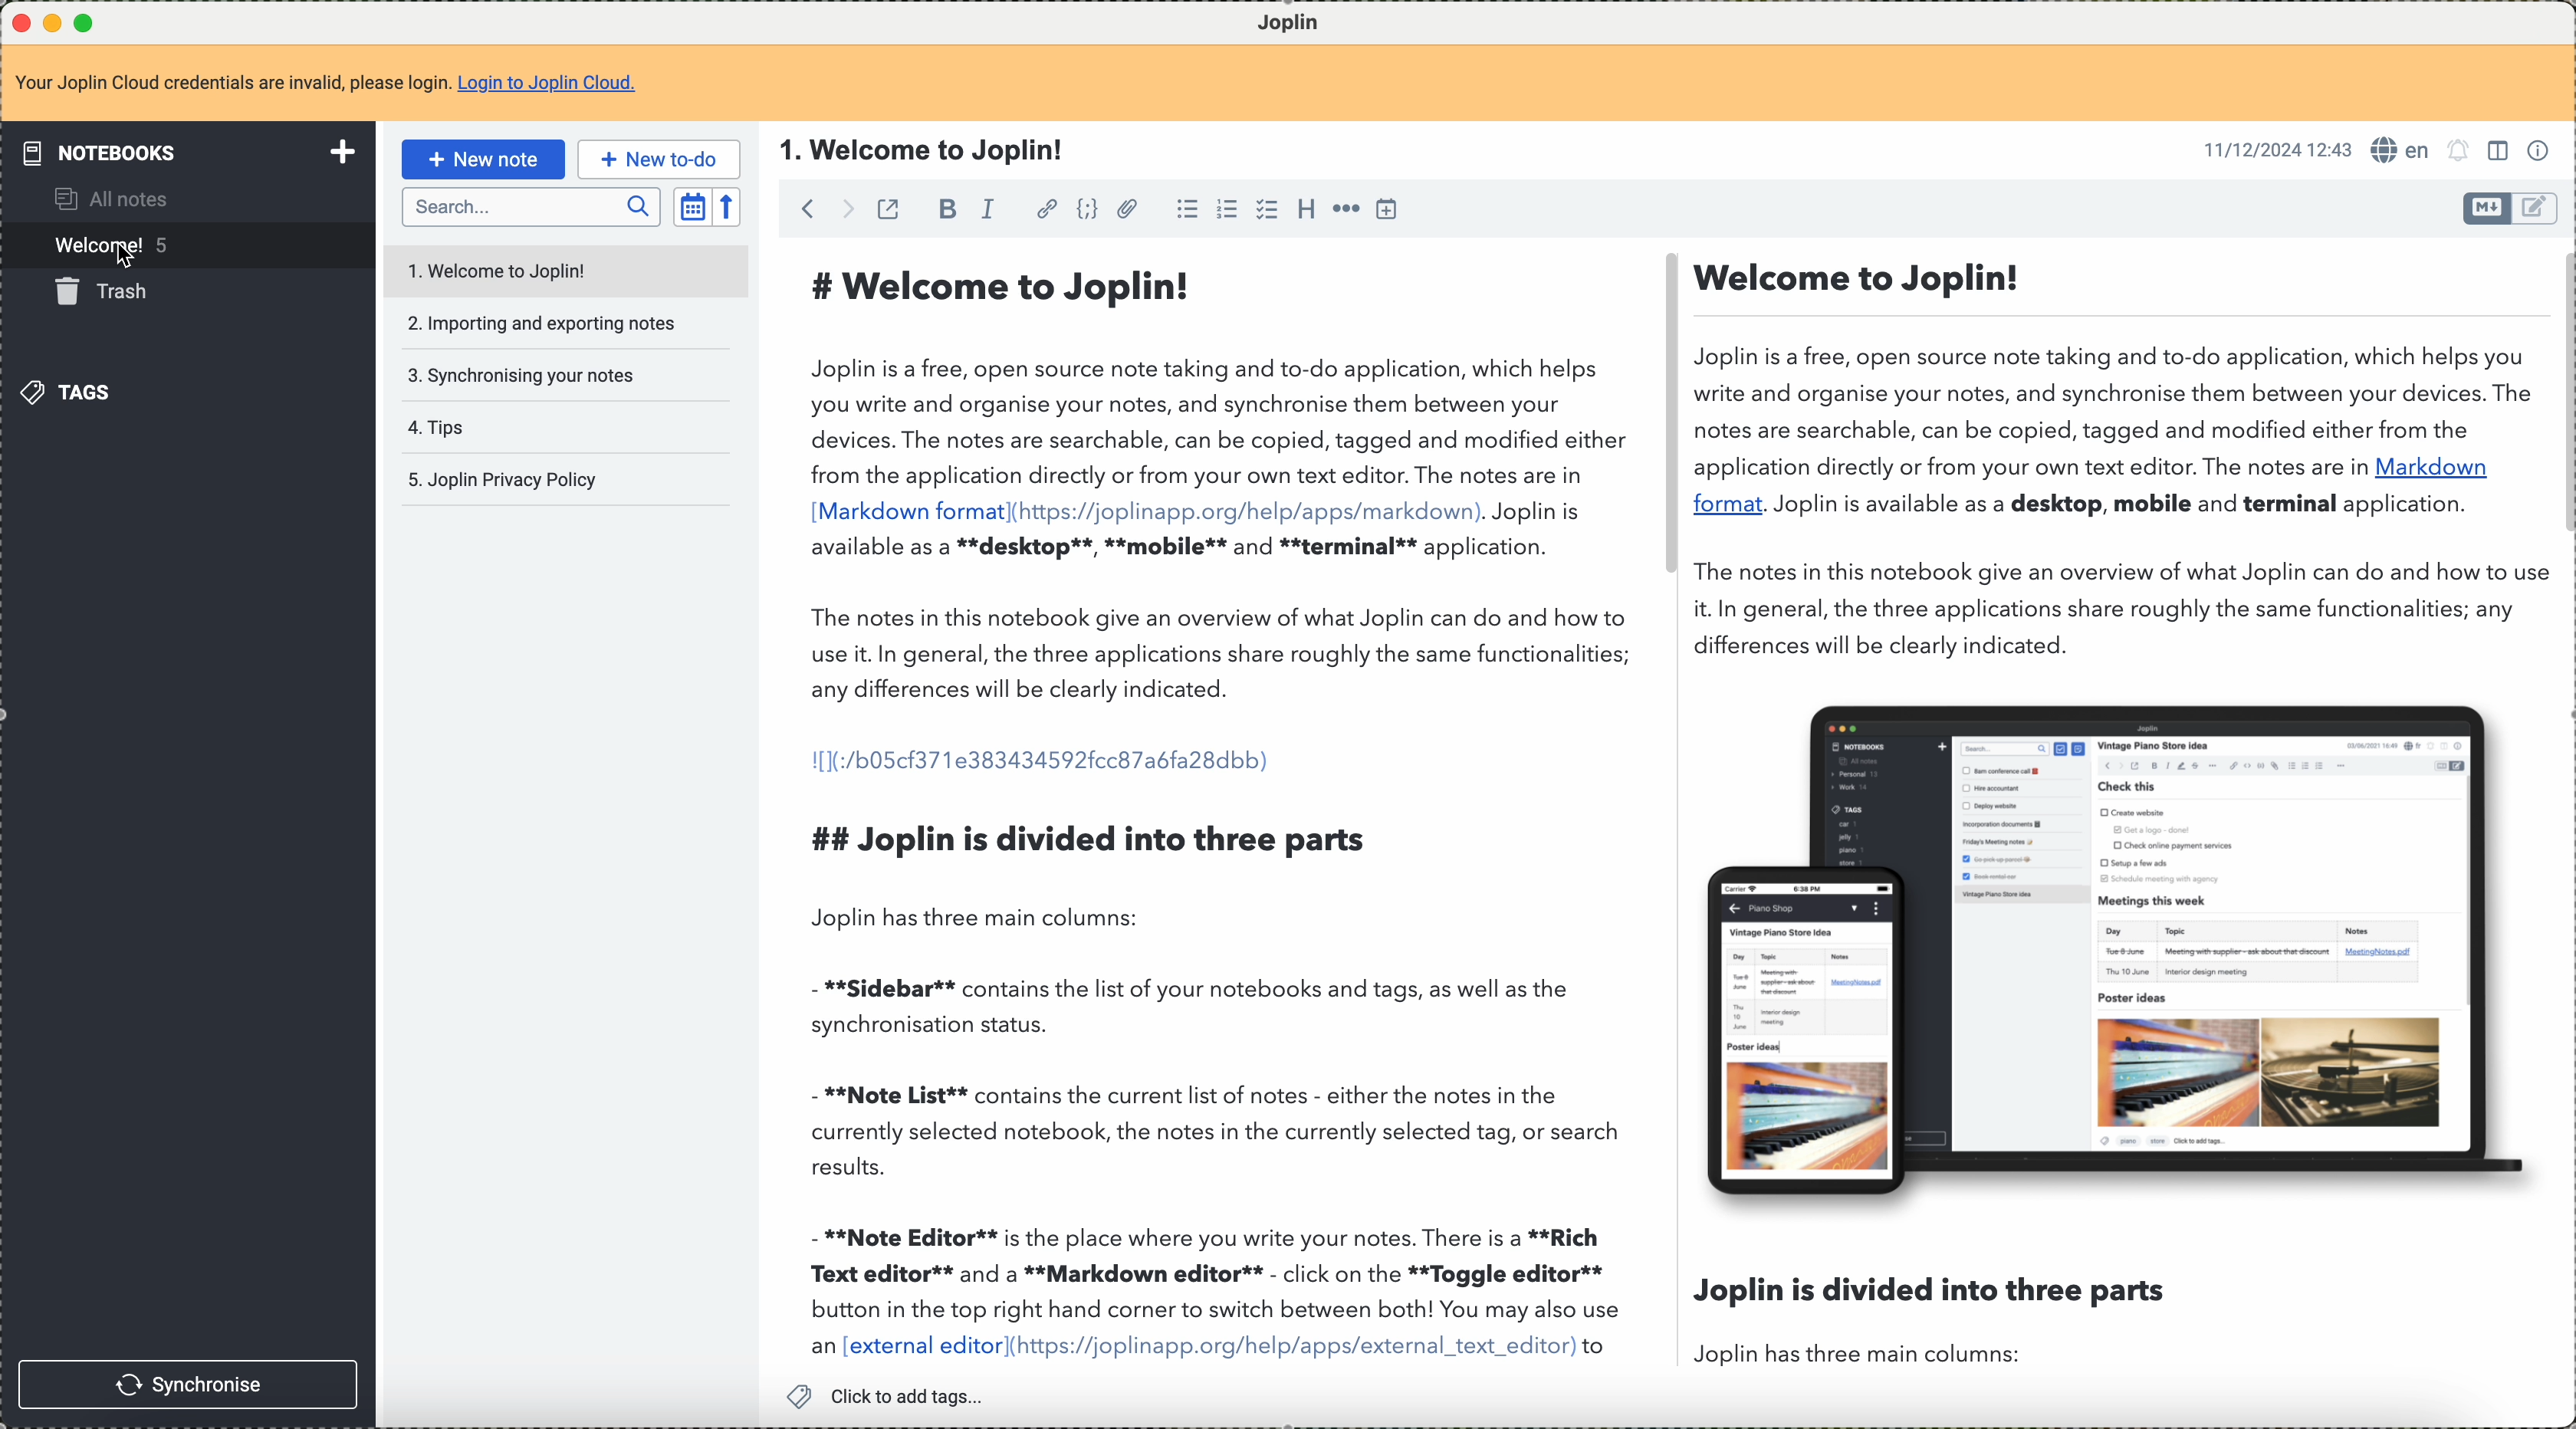  I want to click on navigate back note, so click(811, 208).